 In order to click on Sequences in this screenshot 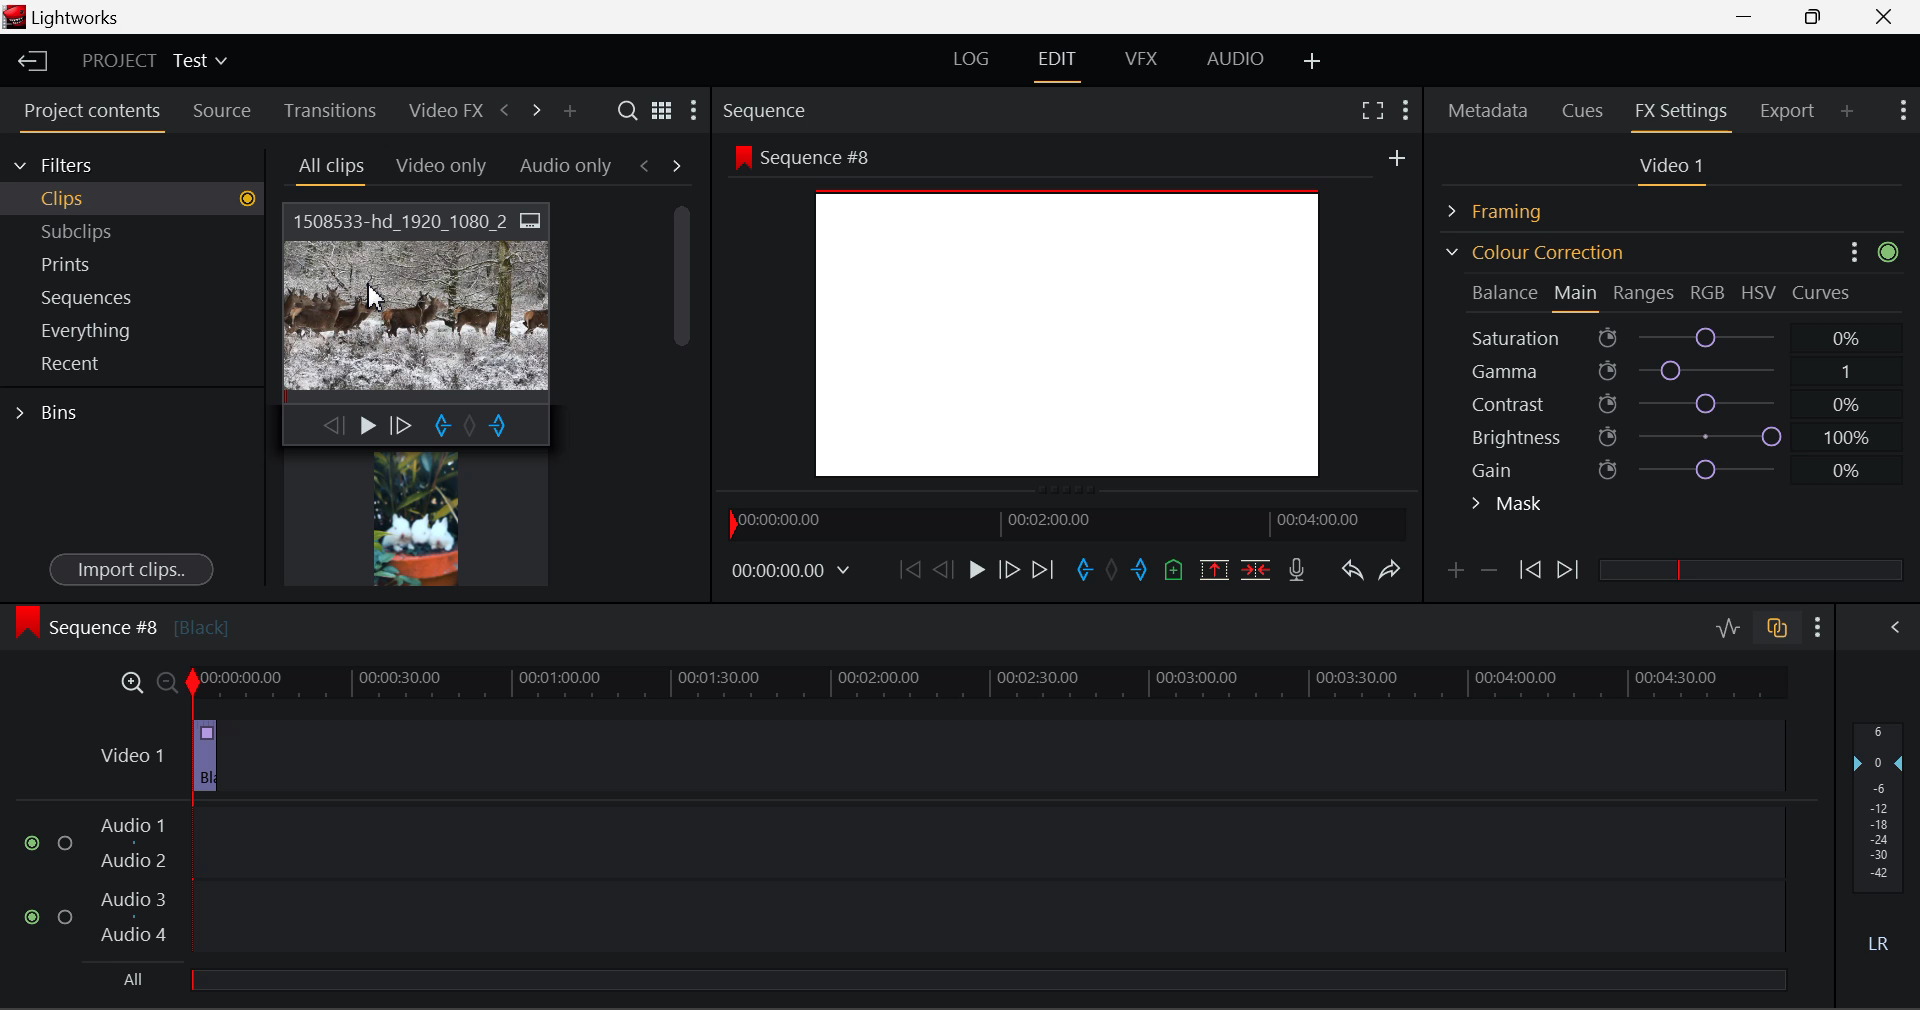, I will do `click(92, 295)`.